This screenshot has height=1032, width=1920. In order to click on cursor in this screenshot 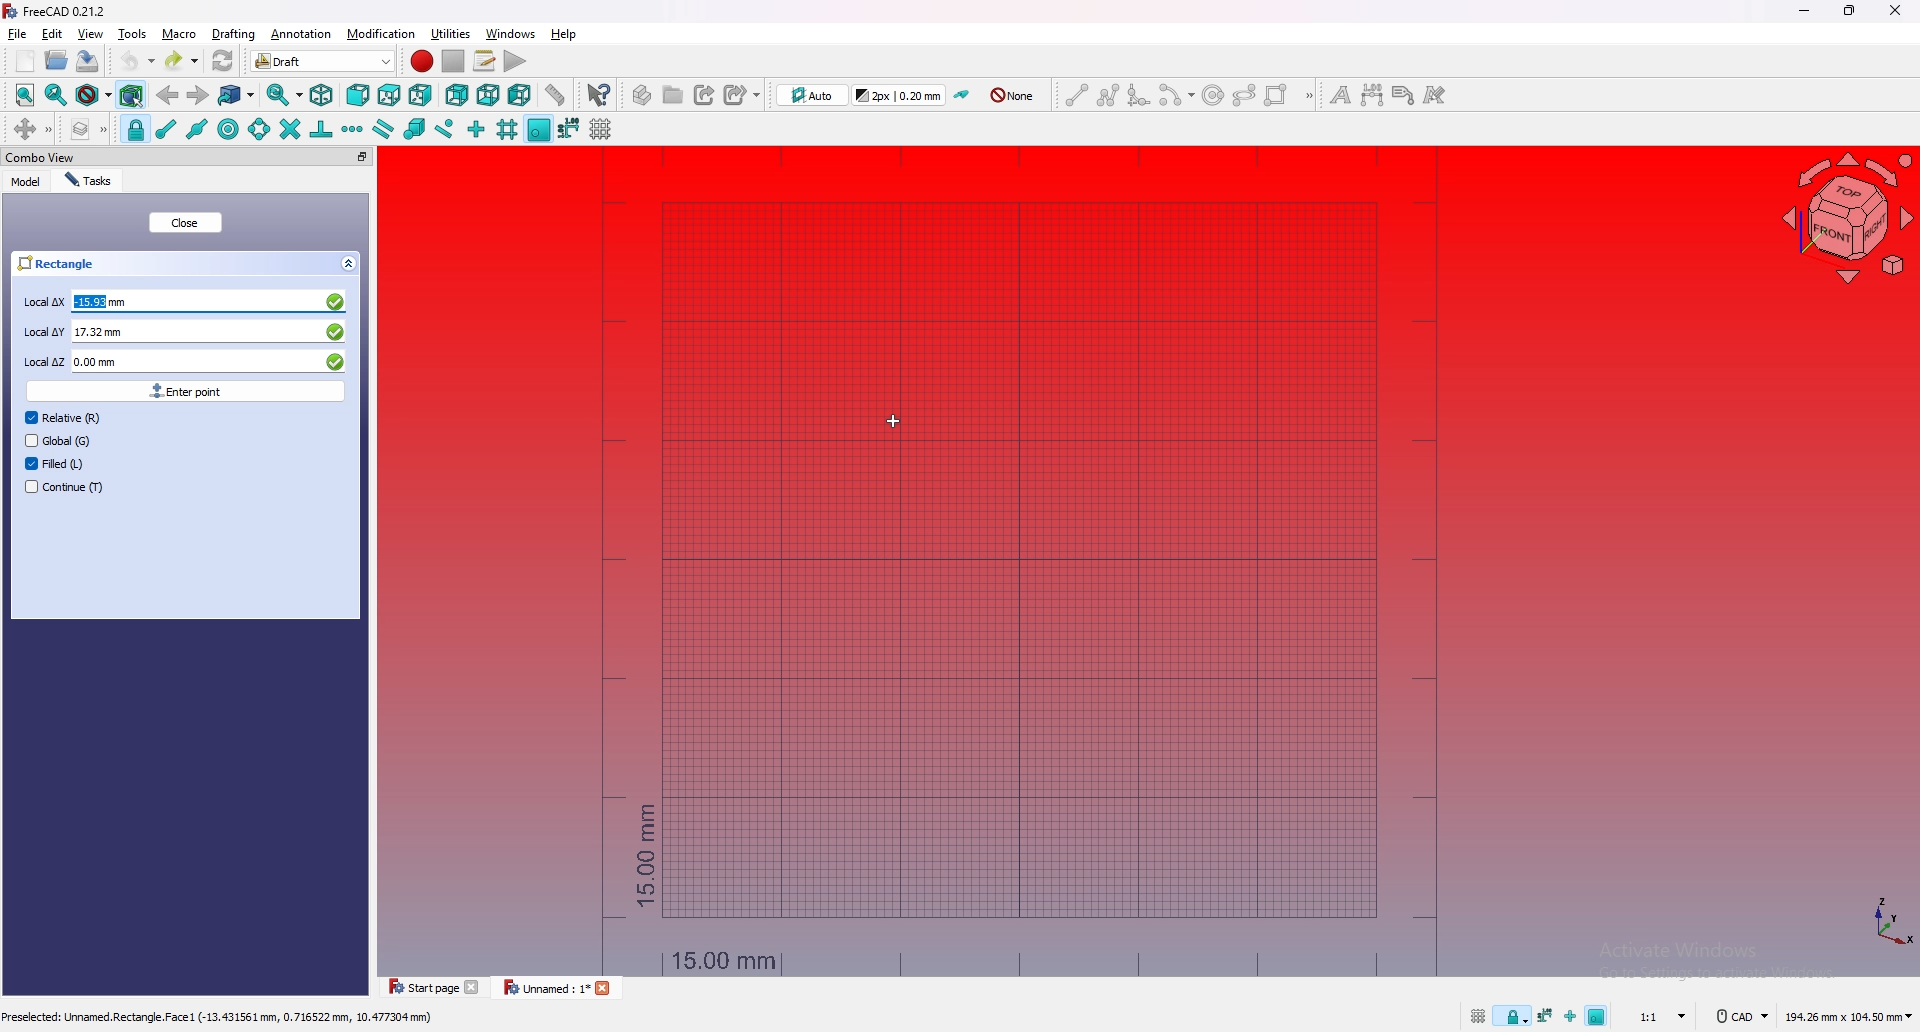, I will do `click(895, 421)`.